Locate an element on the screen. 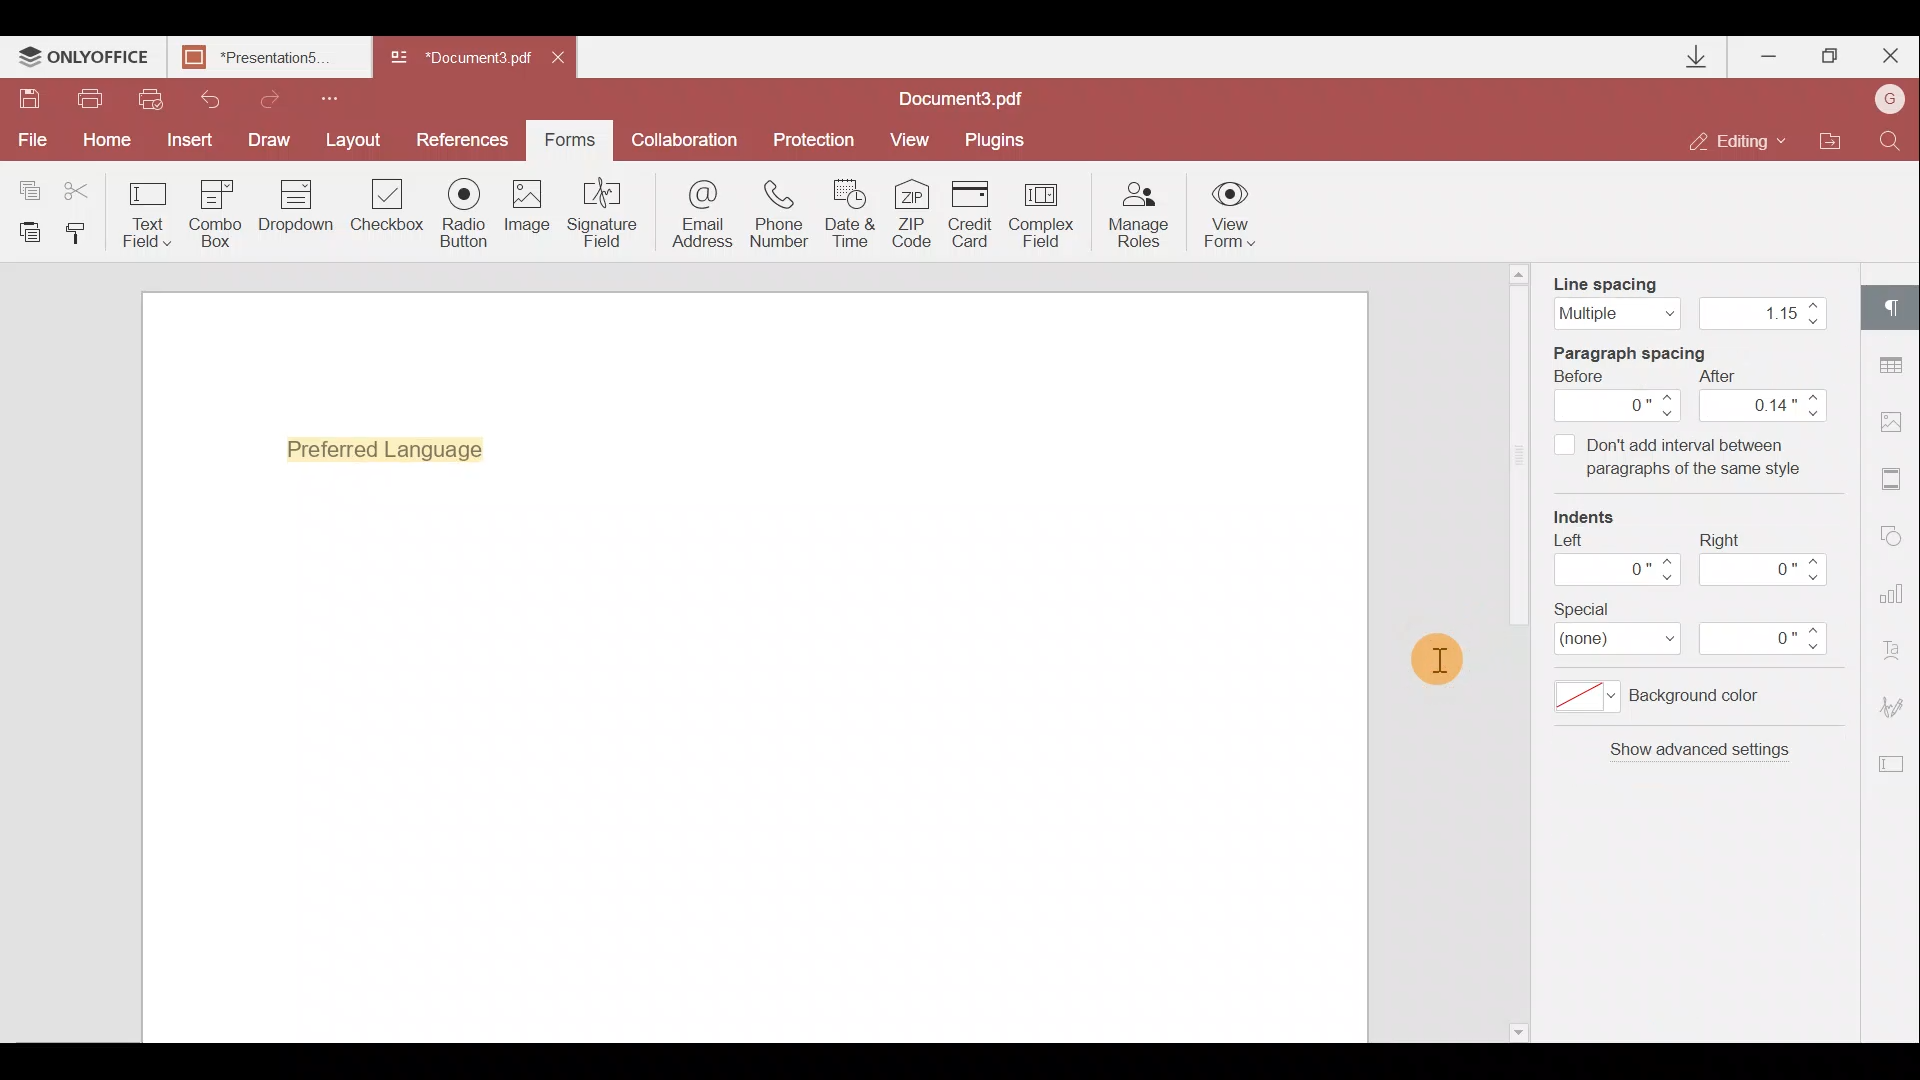  Insert is located at coordinates (185, 136).